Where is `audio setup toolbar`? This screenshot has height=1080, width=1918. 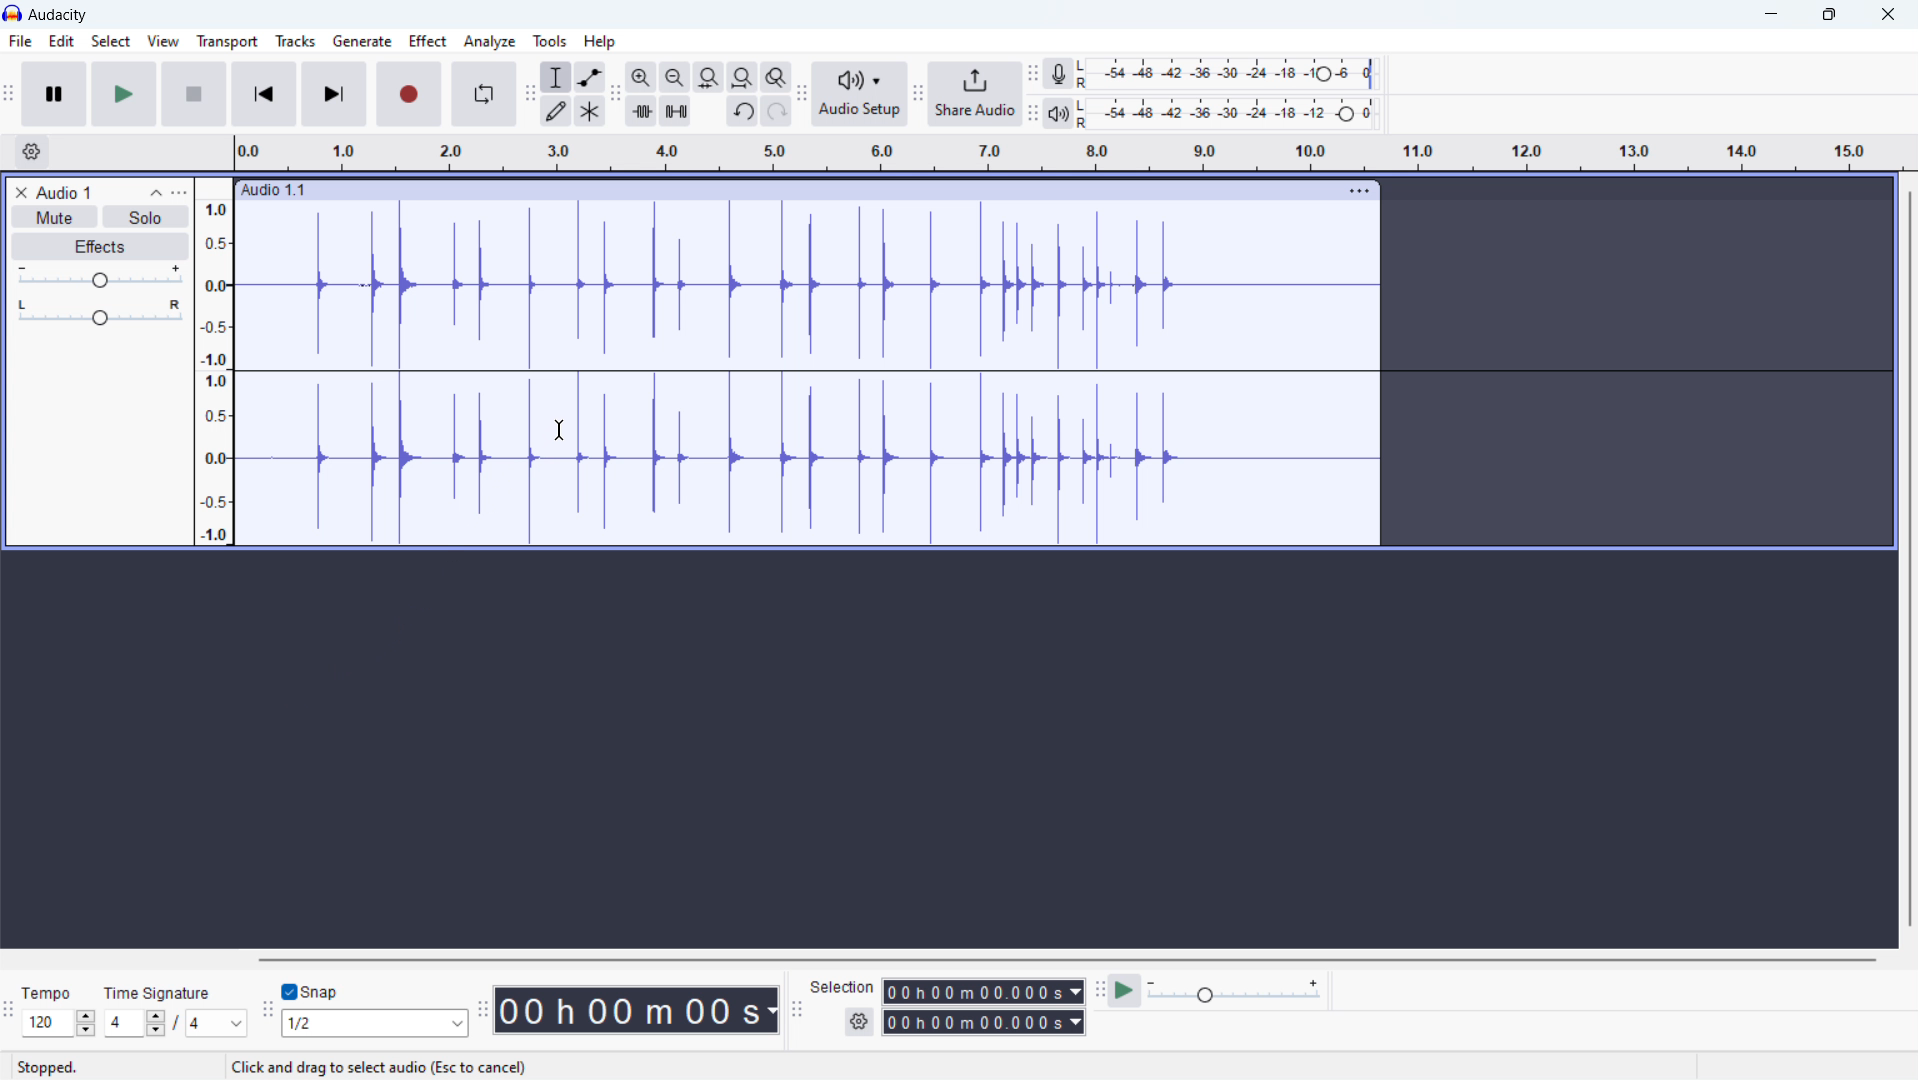 audio setup toolbar is located at coordinates (802, 93).